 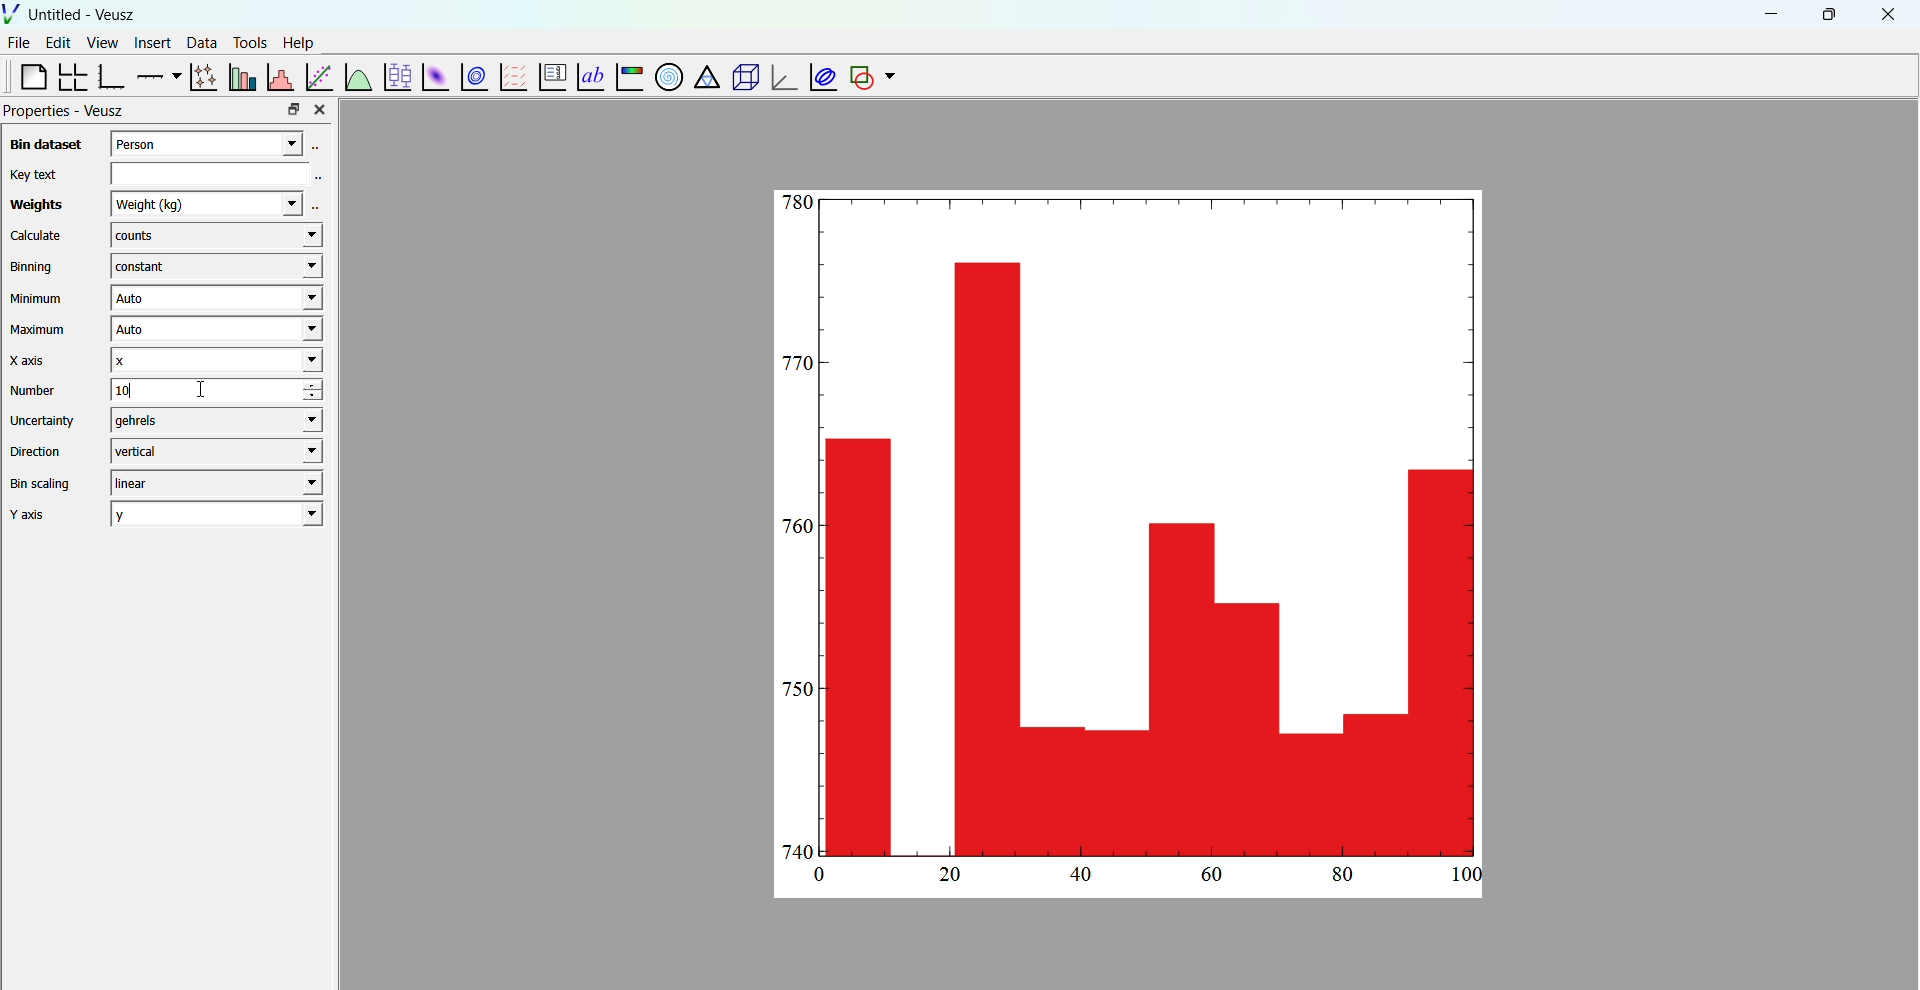 What do you see at coordinates (628, 79) in the screenshot?
I see `image color graph` at bounding box center [628, 79].